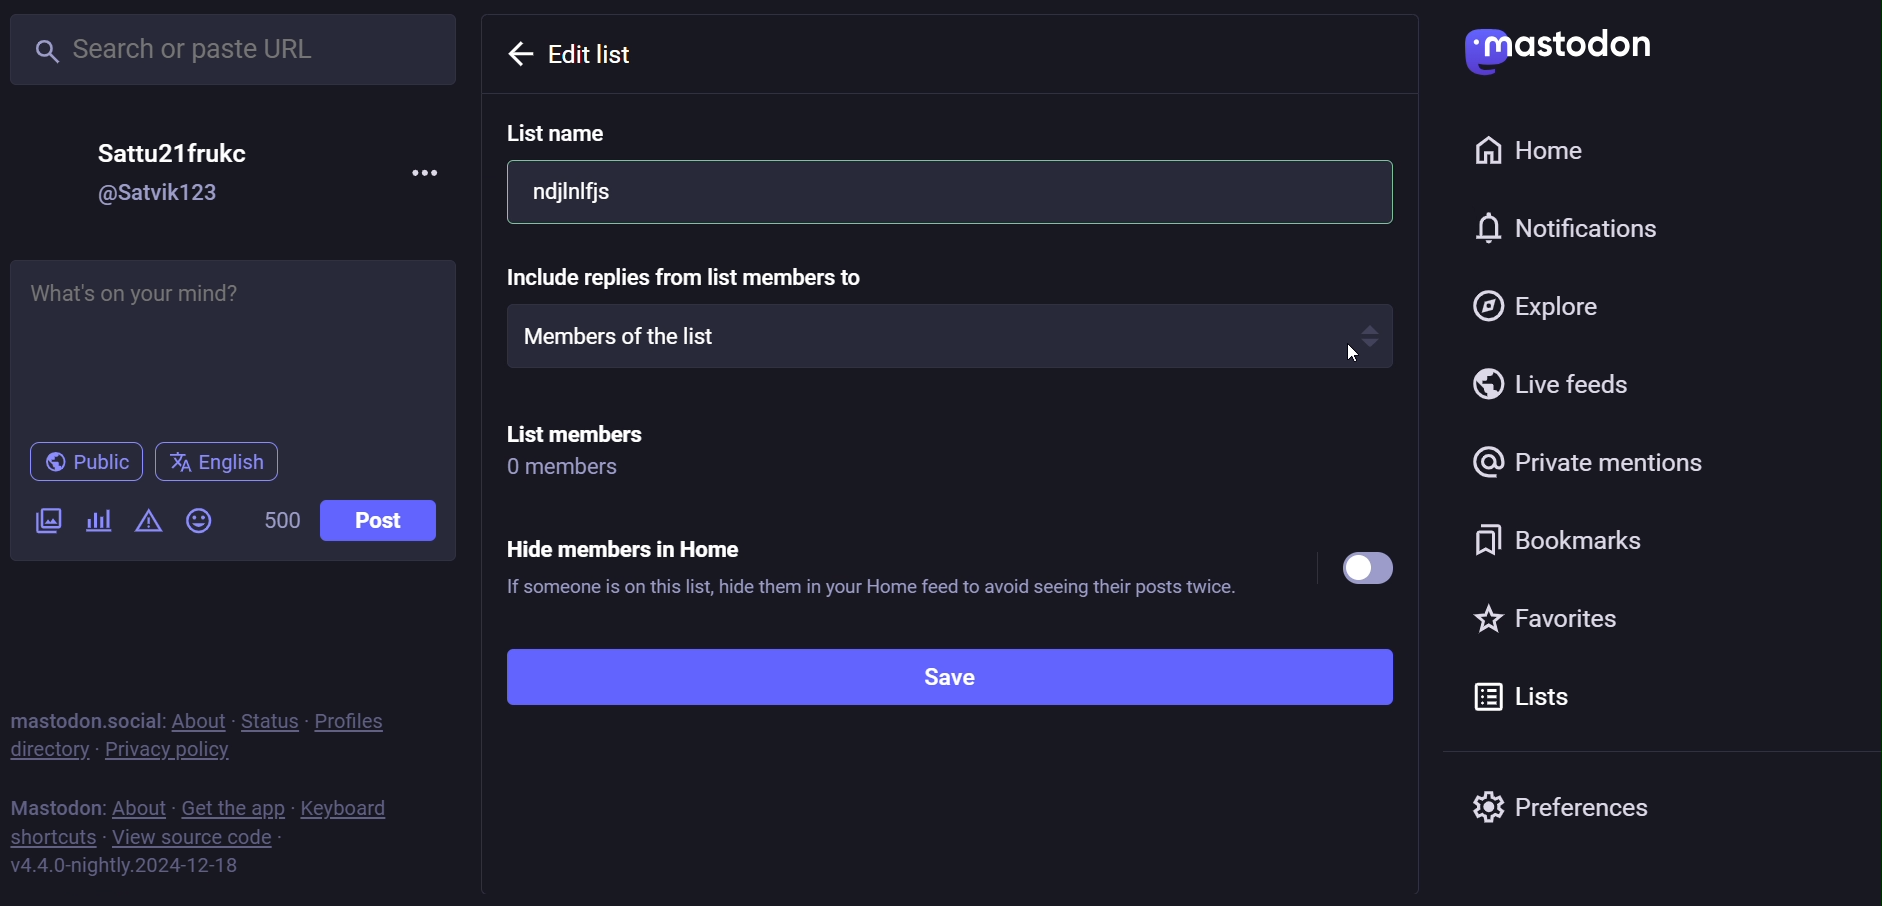  What do you see at coordinates (1524, 695) in the screenshot?
I see `list` at bounding box center [1524, 695].